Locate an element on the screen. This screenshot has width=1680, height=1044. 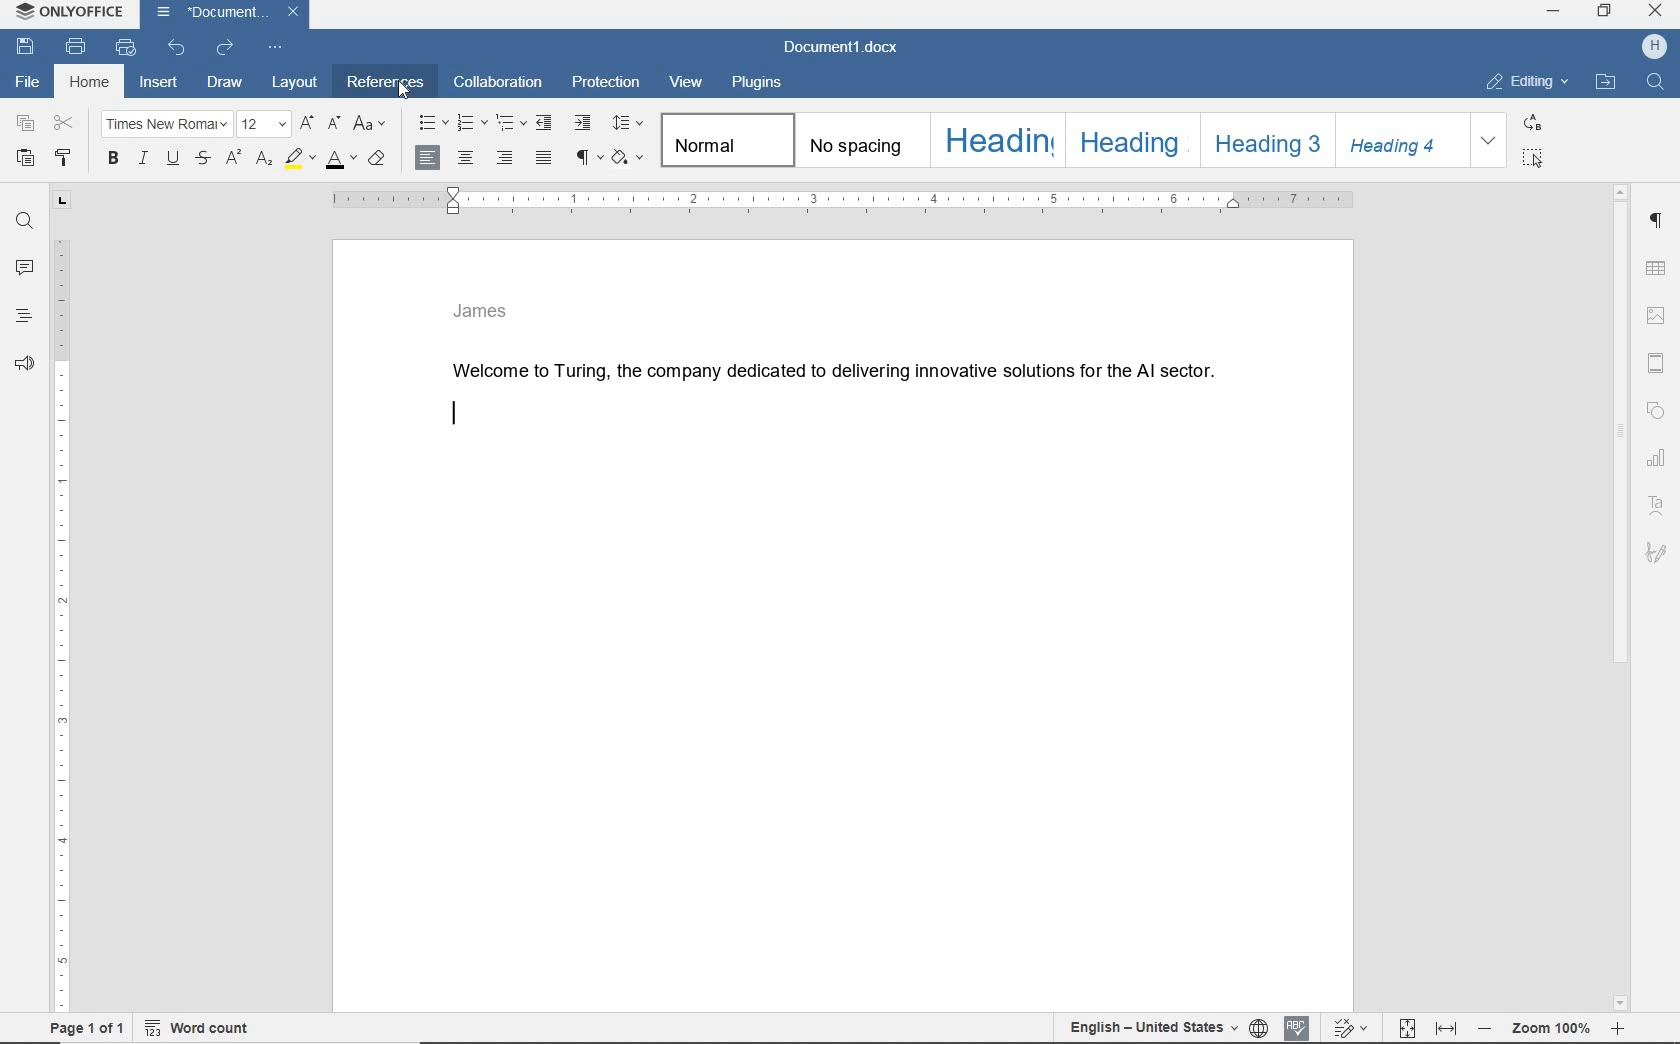
scrollbar is located at coordinates (1621, 595).